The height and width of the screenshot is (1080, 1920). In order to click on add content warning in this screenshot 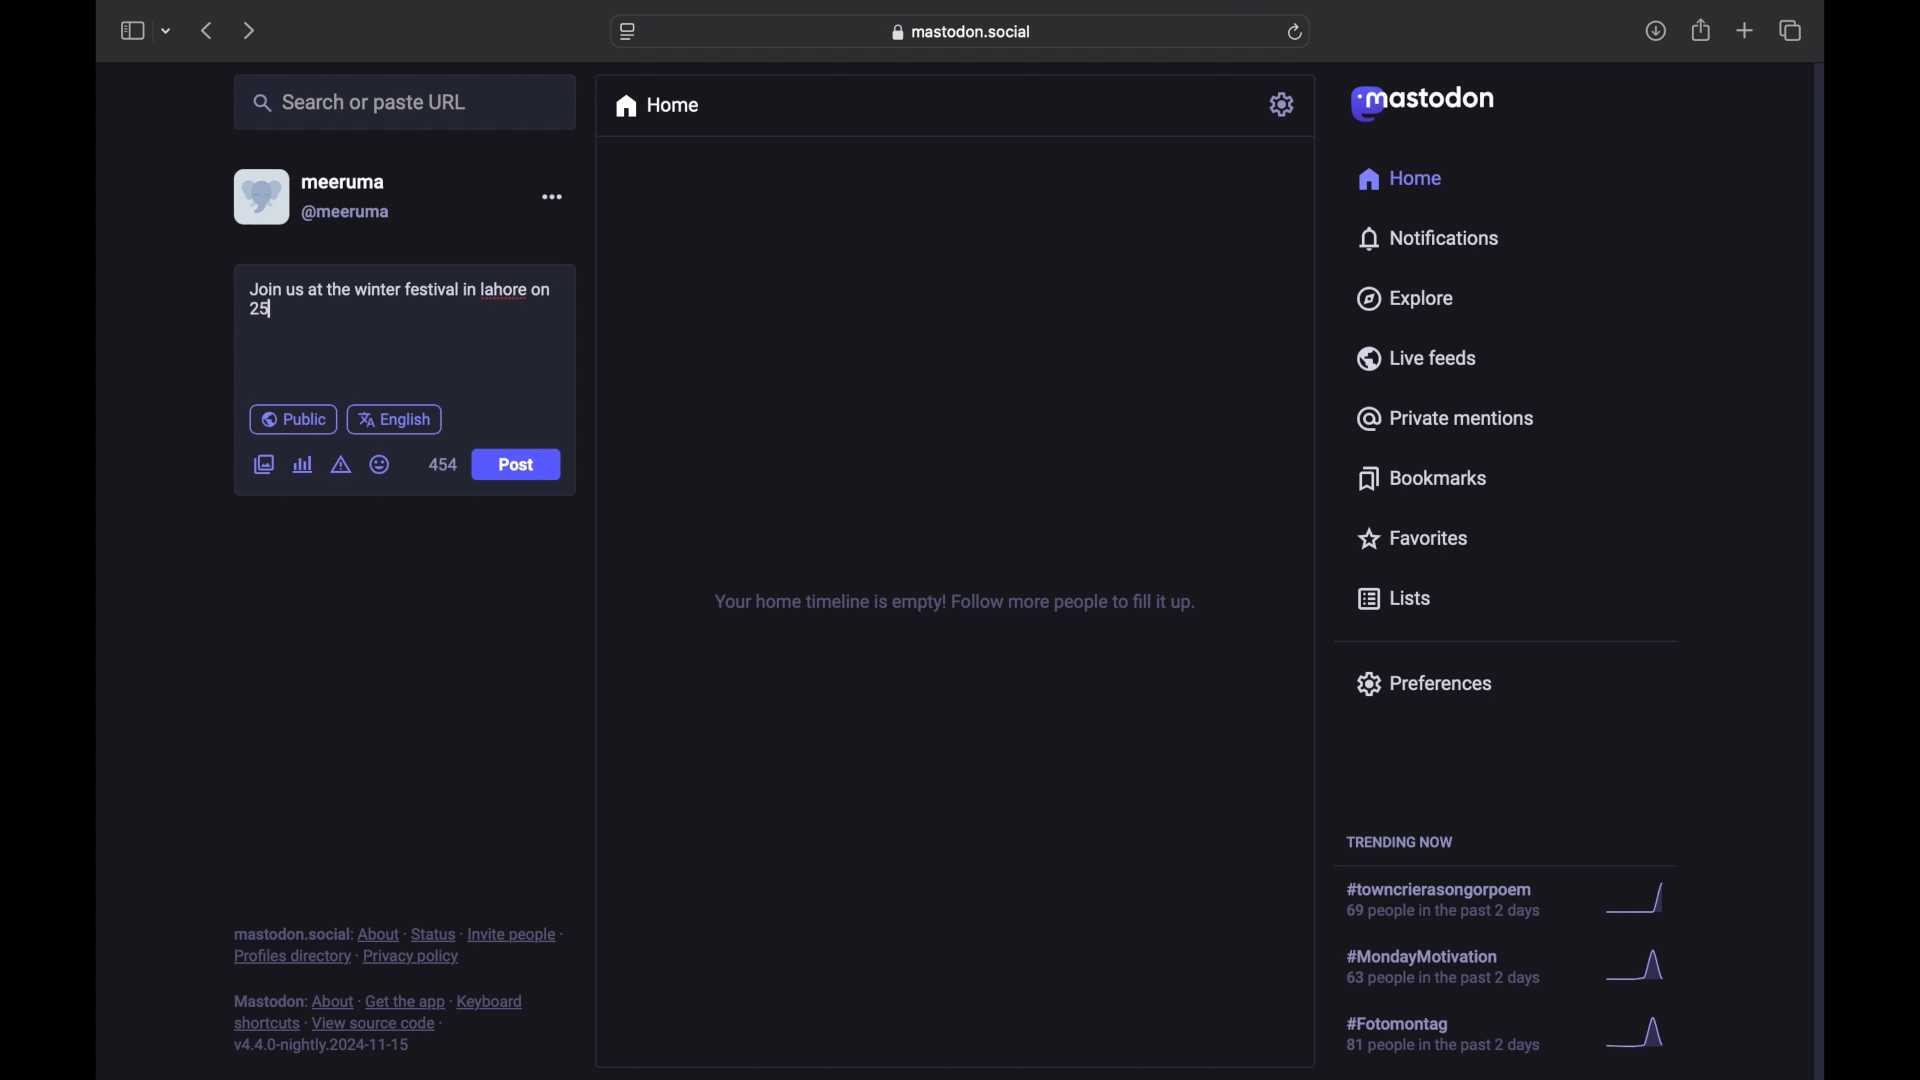, I will do `click(340, 465)`.